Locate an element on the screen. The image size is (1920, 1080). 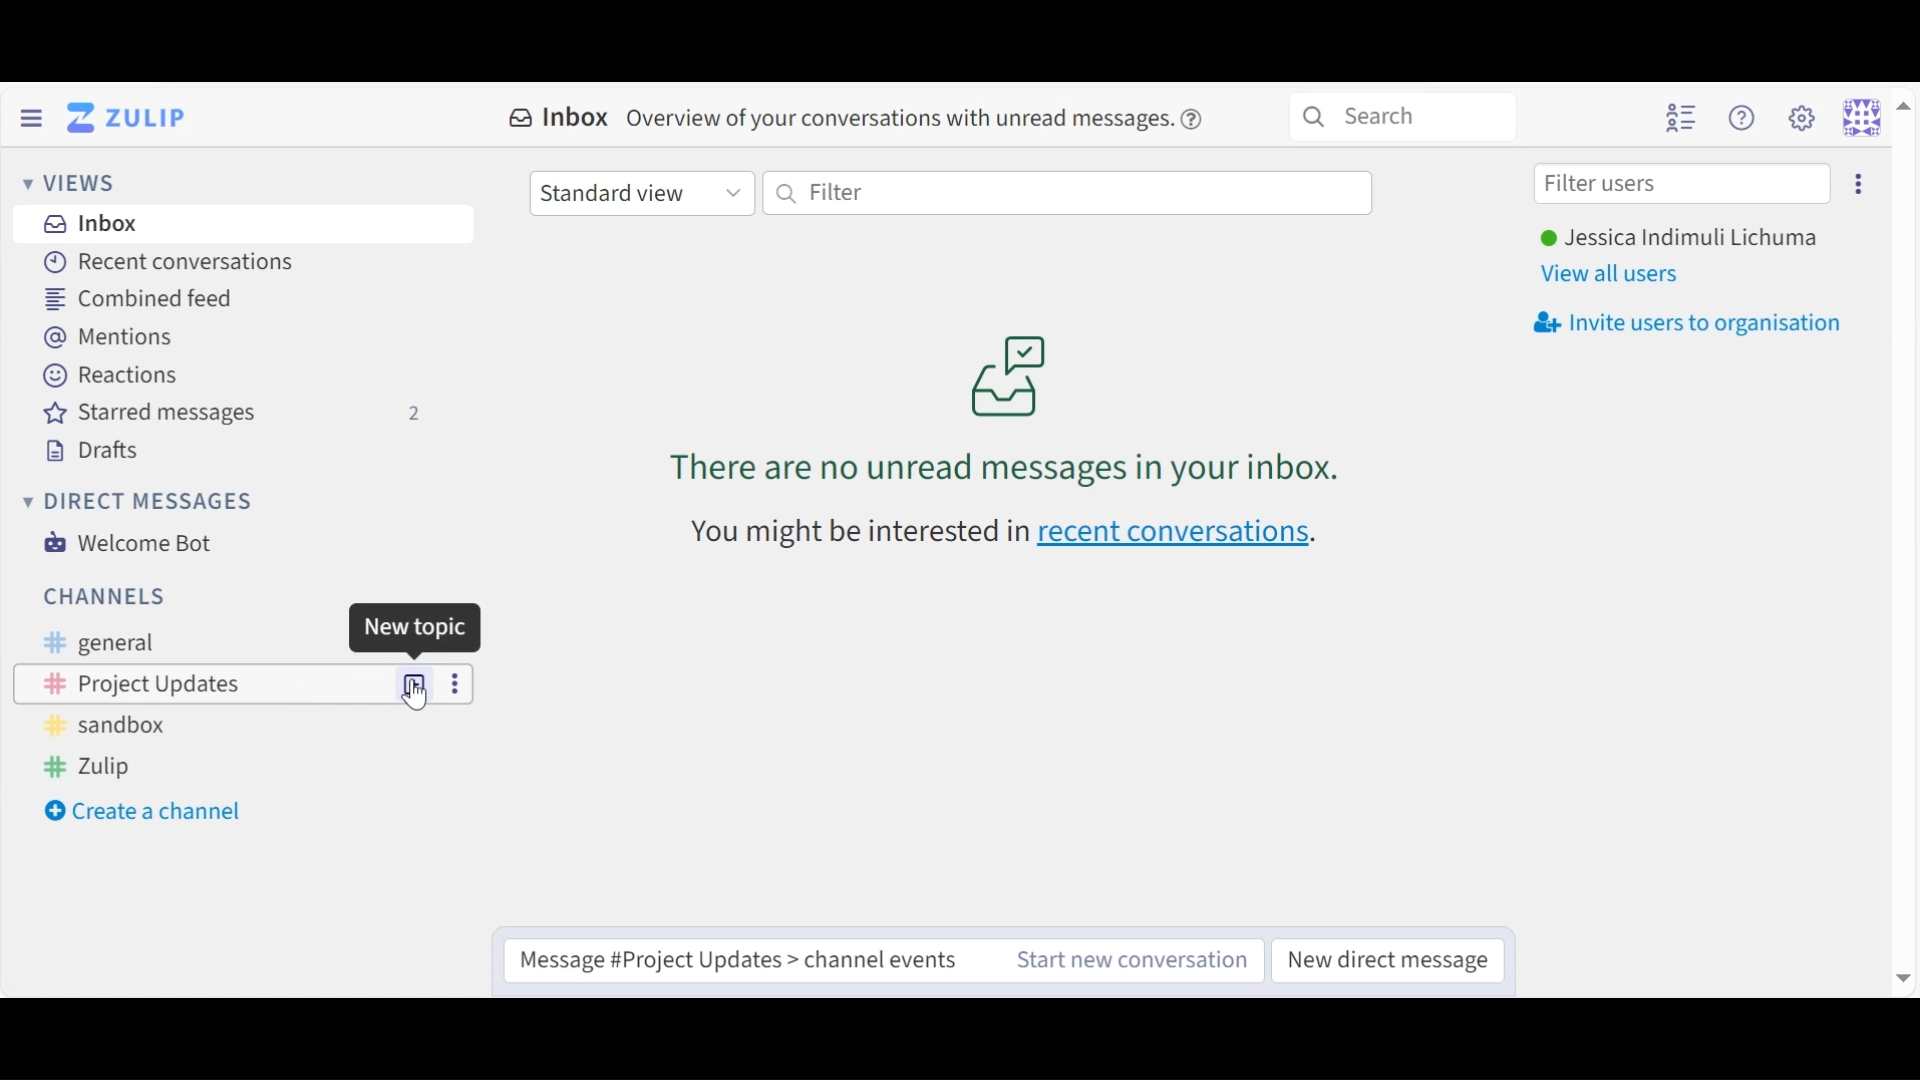
Channel is located at coordinates (205, 683).